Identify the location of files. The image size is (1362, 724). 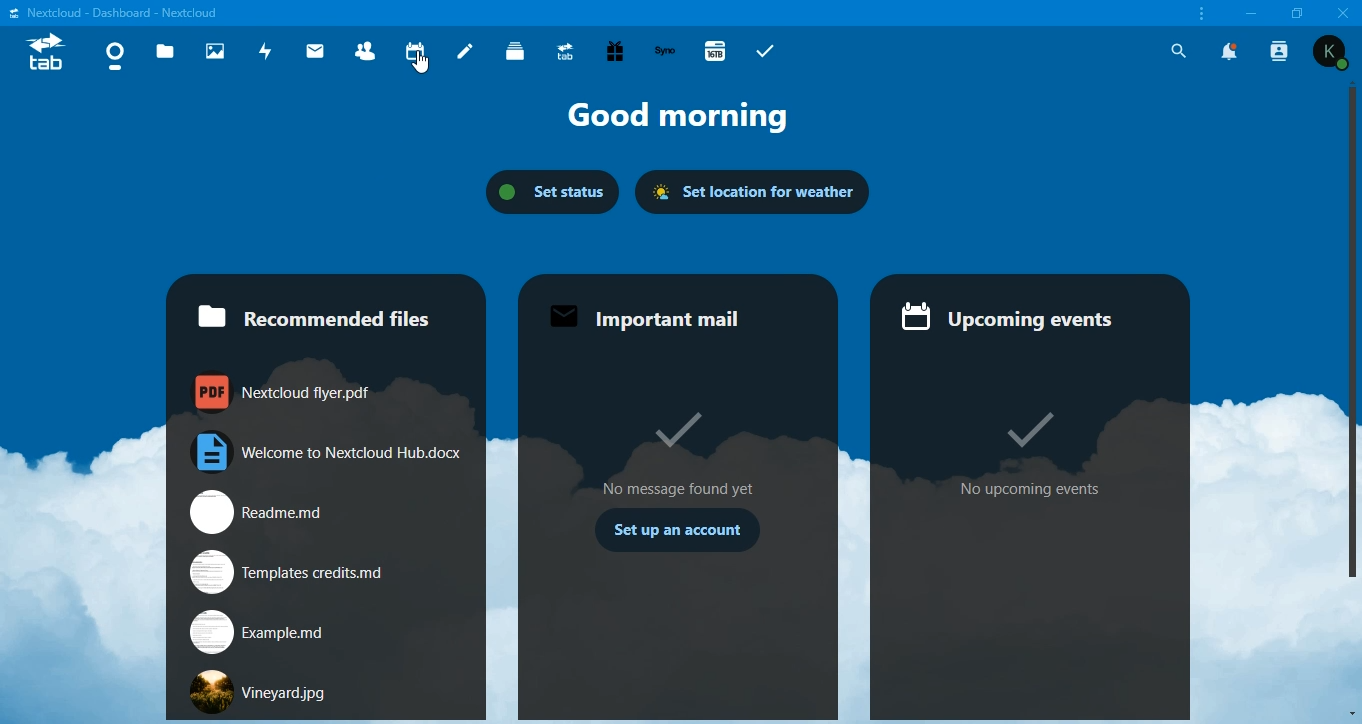
(168, 51).